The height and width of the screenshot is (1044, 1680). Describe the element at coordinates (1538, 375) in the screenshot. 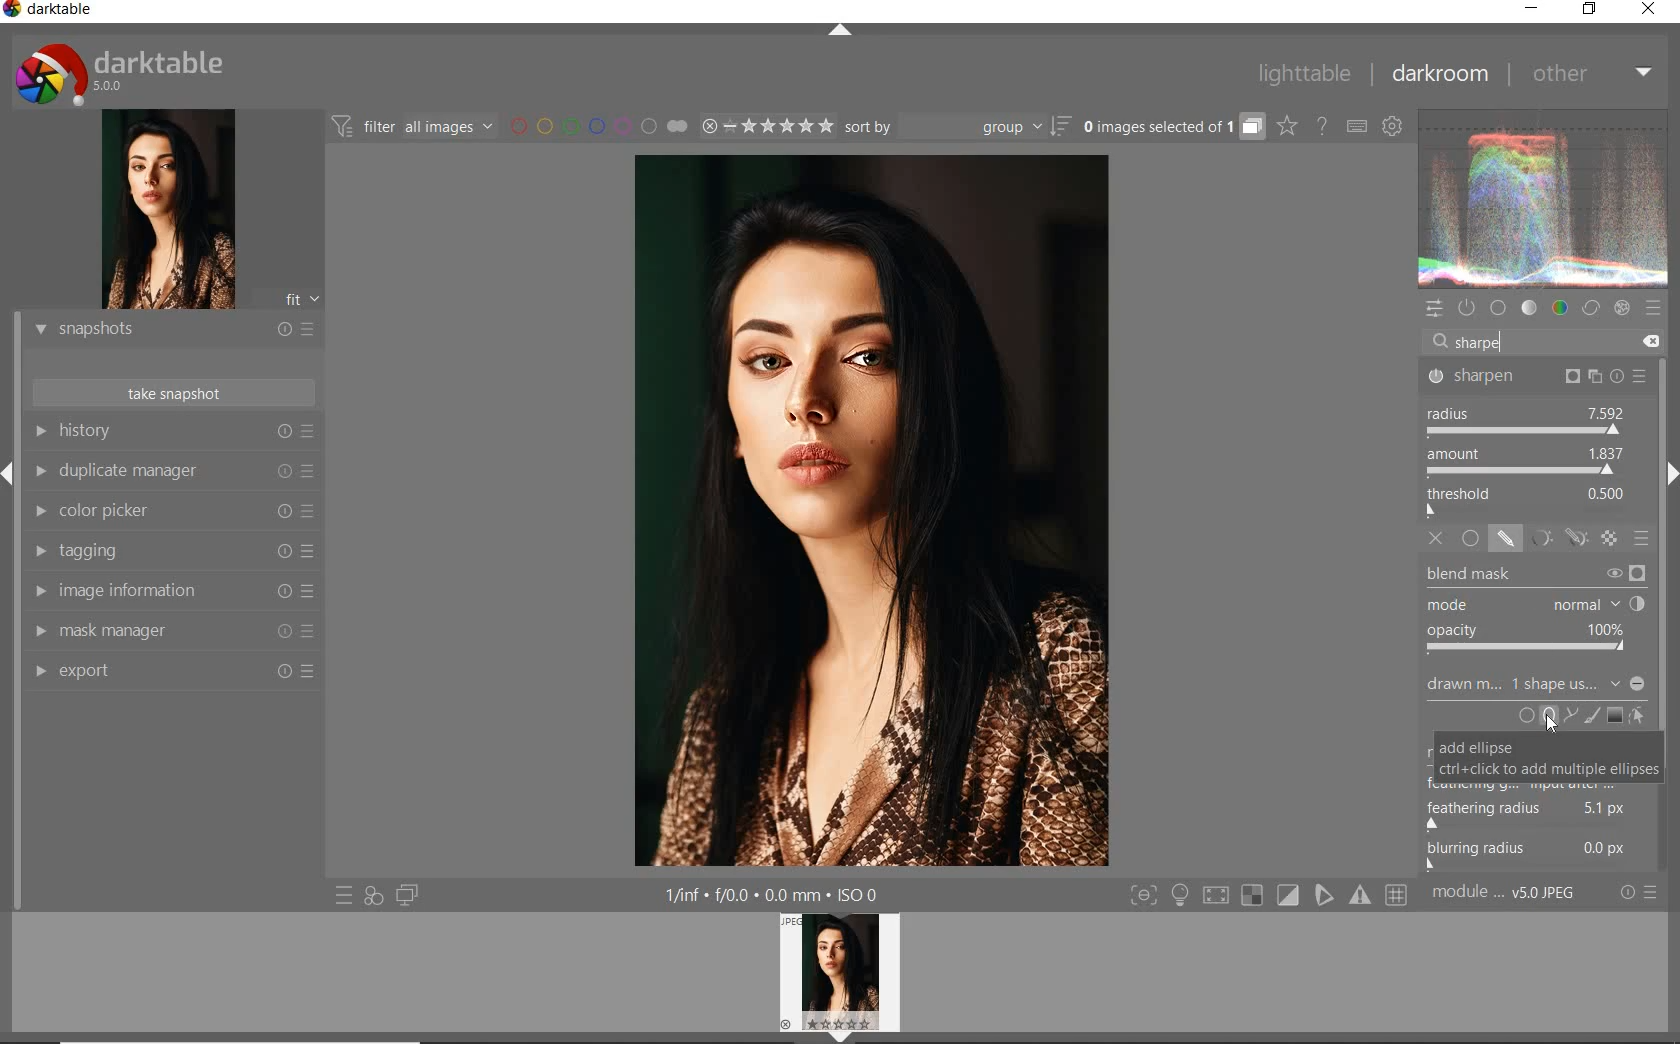

I see `SHARPEN` at that location.